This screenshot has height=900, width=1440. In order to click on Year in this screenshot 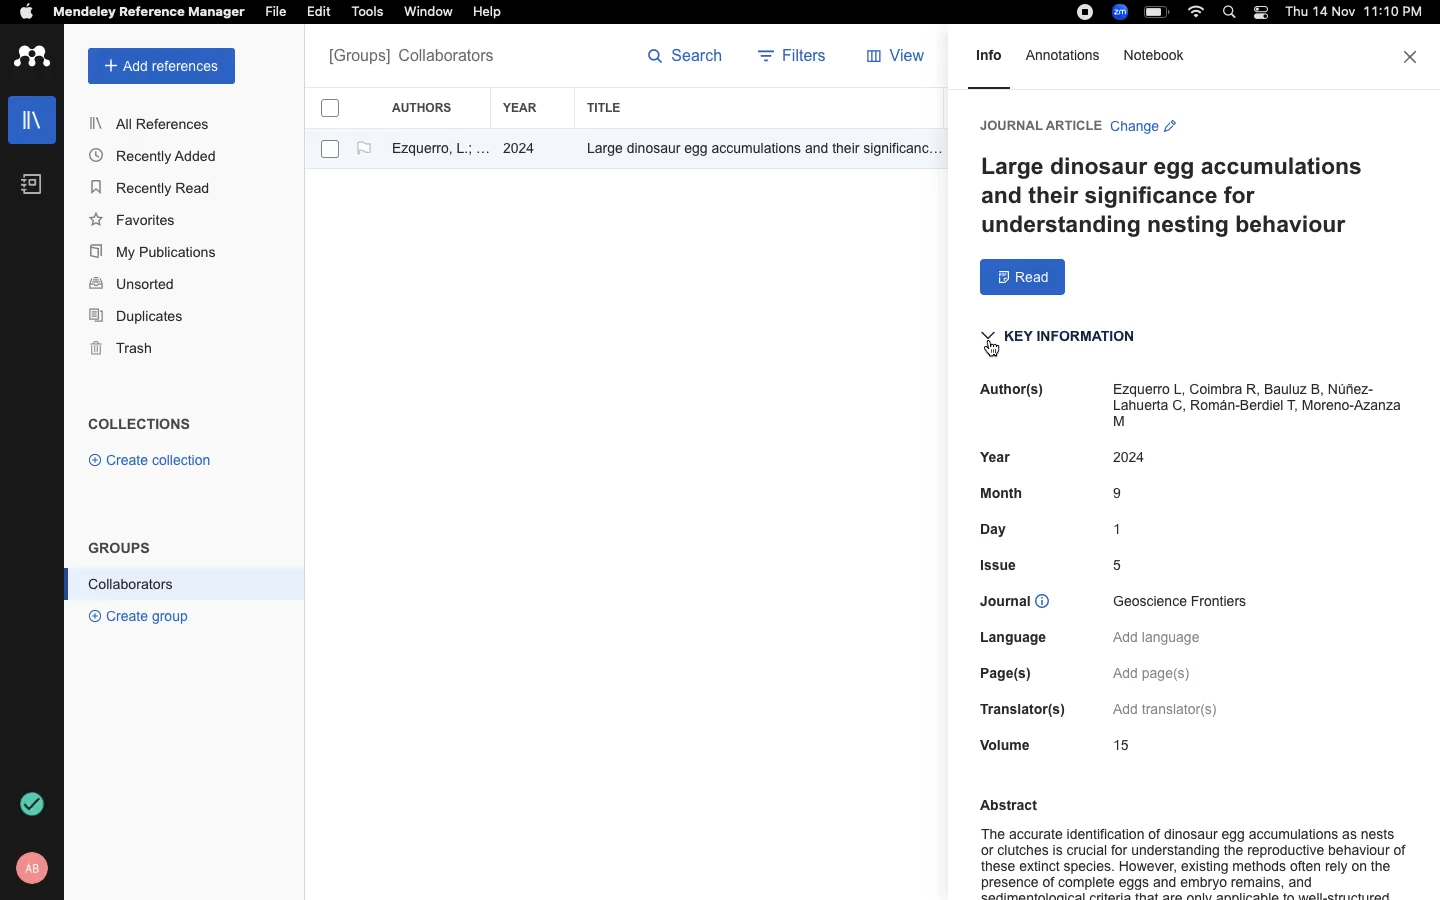, I will do `click(994, 460)`.